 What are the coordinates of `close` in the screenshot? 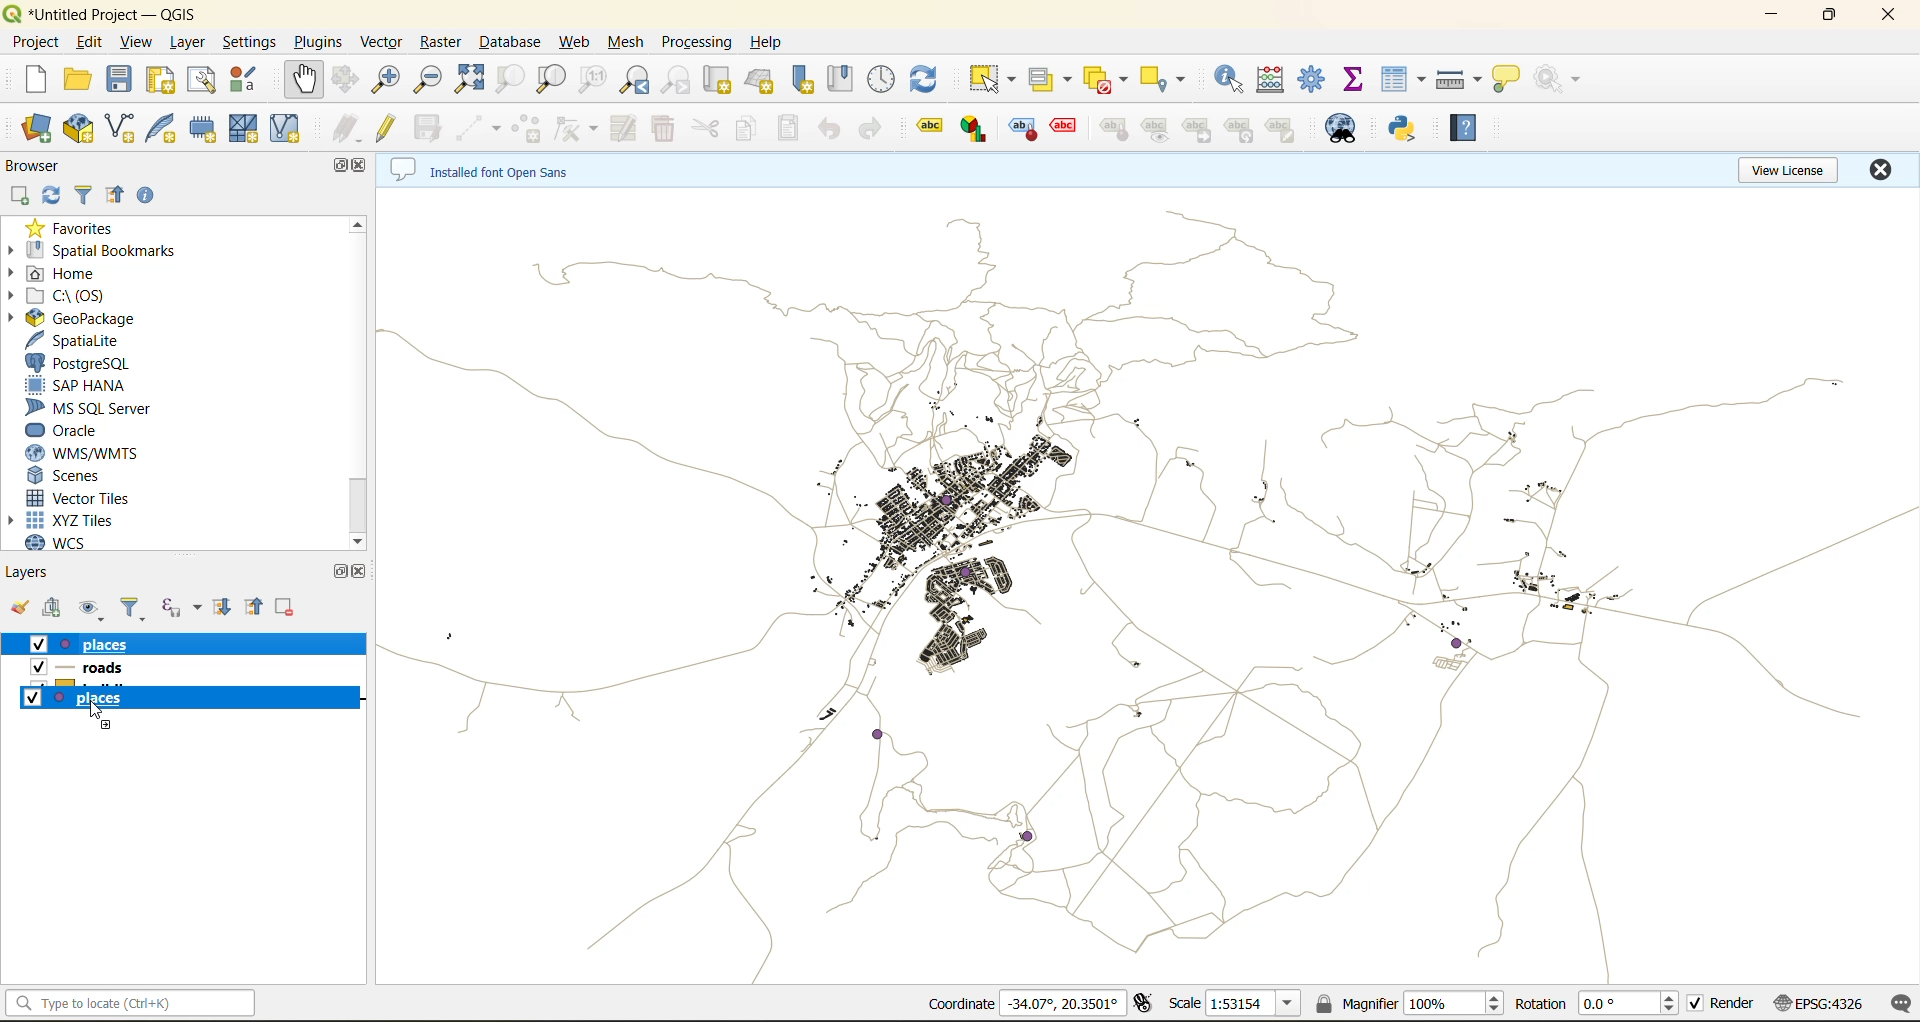 It's located at (1888, 15).